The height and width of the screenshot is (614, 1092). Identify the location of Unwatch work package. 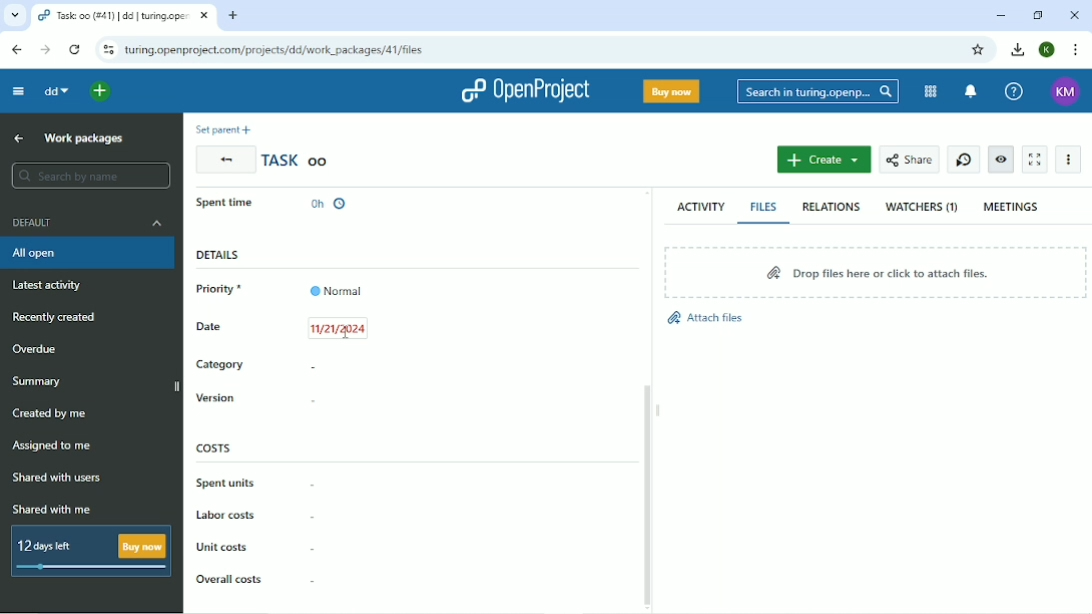
(1002, 160).